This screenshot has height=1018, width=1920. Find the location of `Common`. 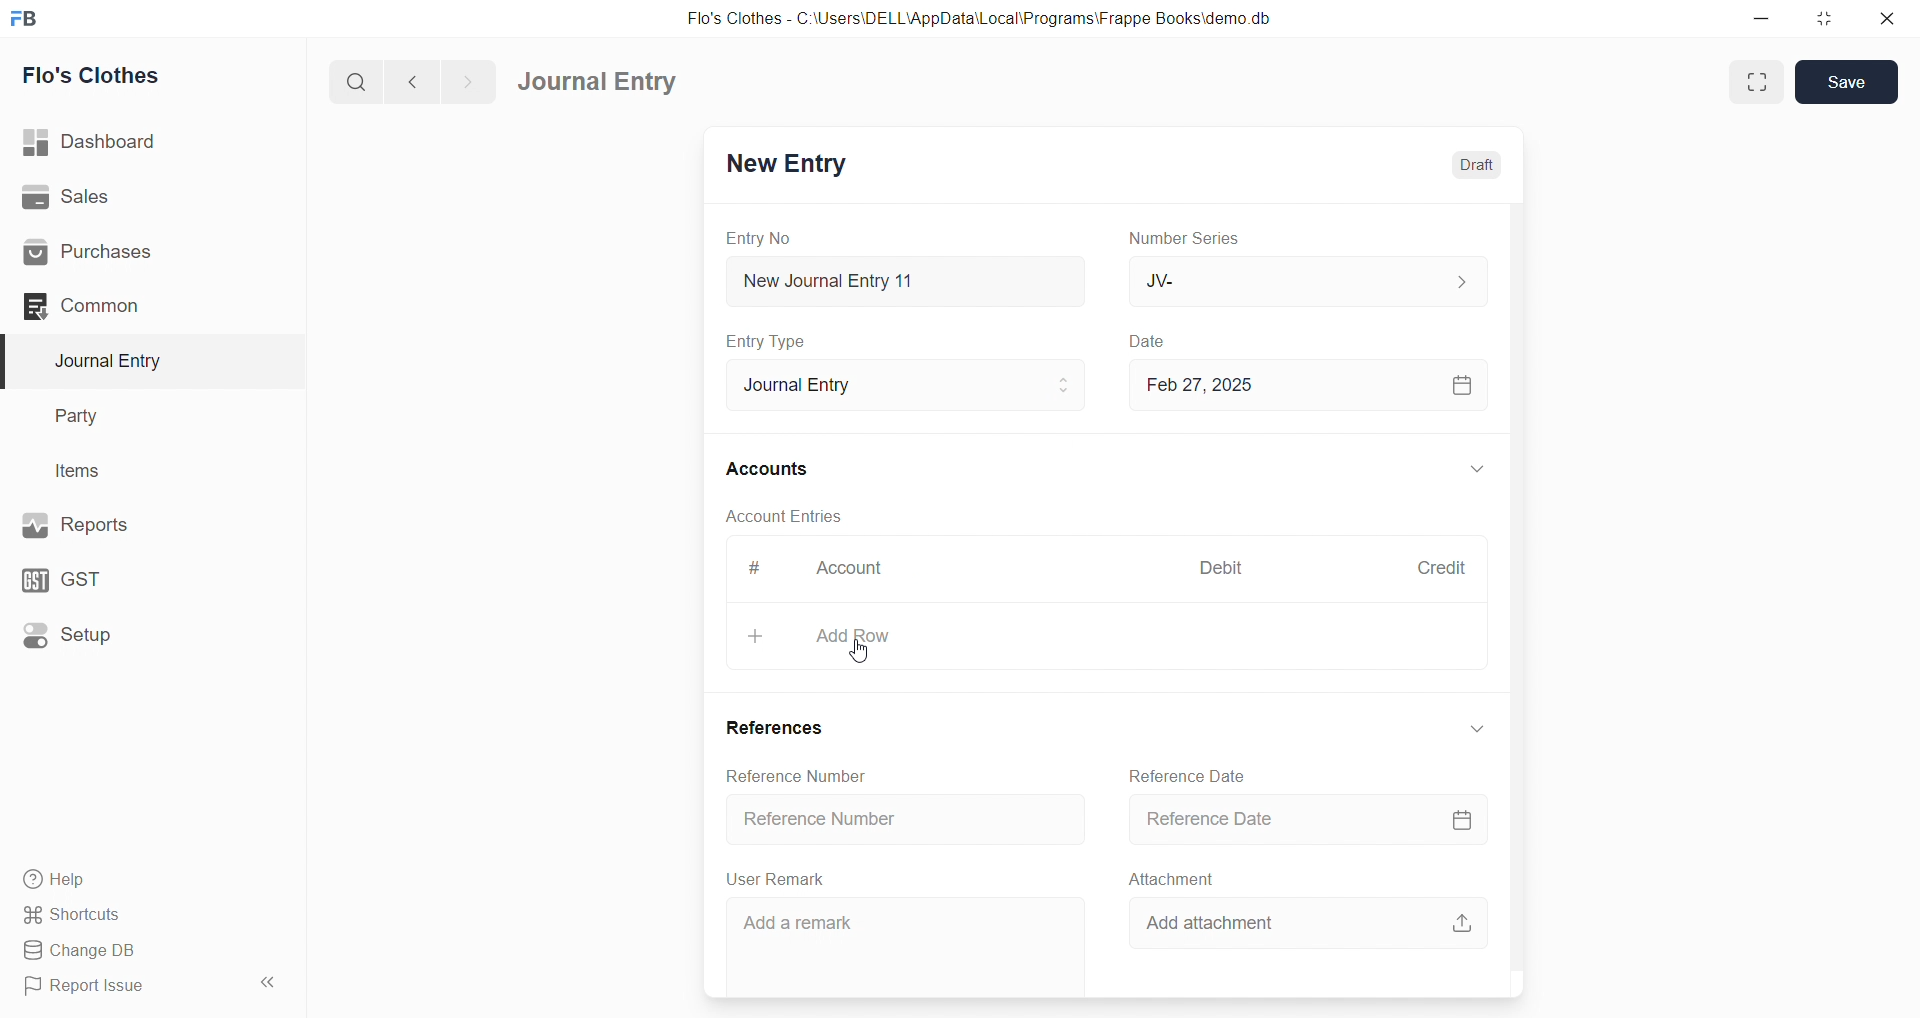

Common is located at coordinates (120, 307).